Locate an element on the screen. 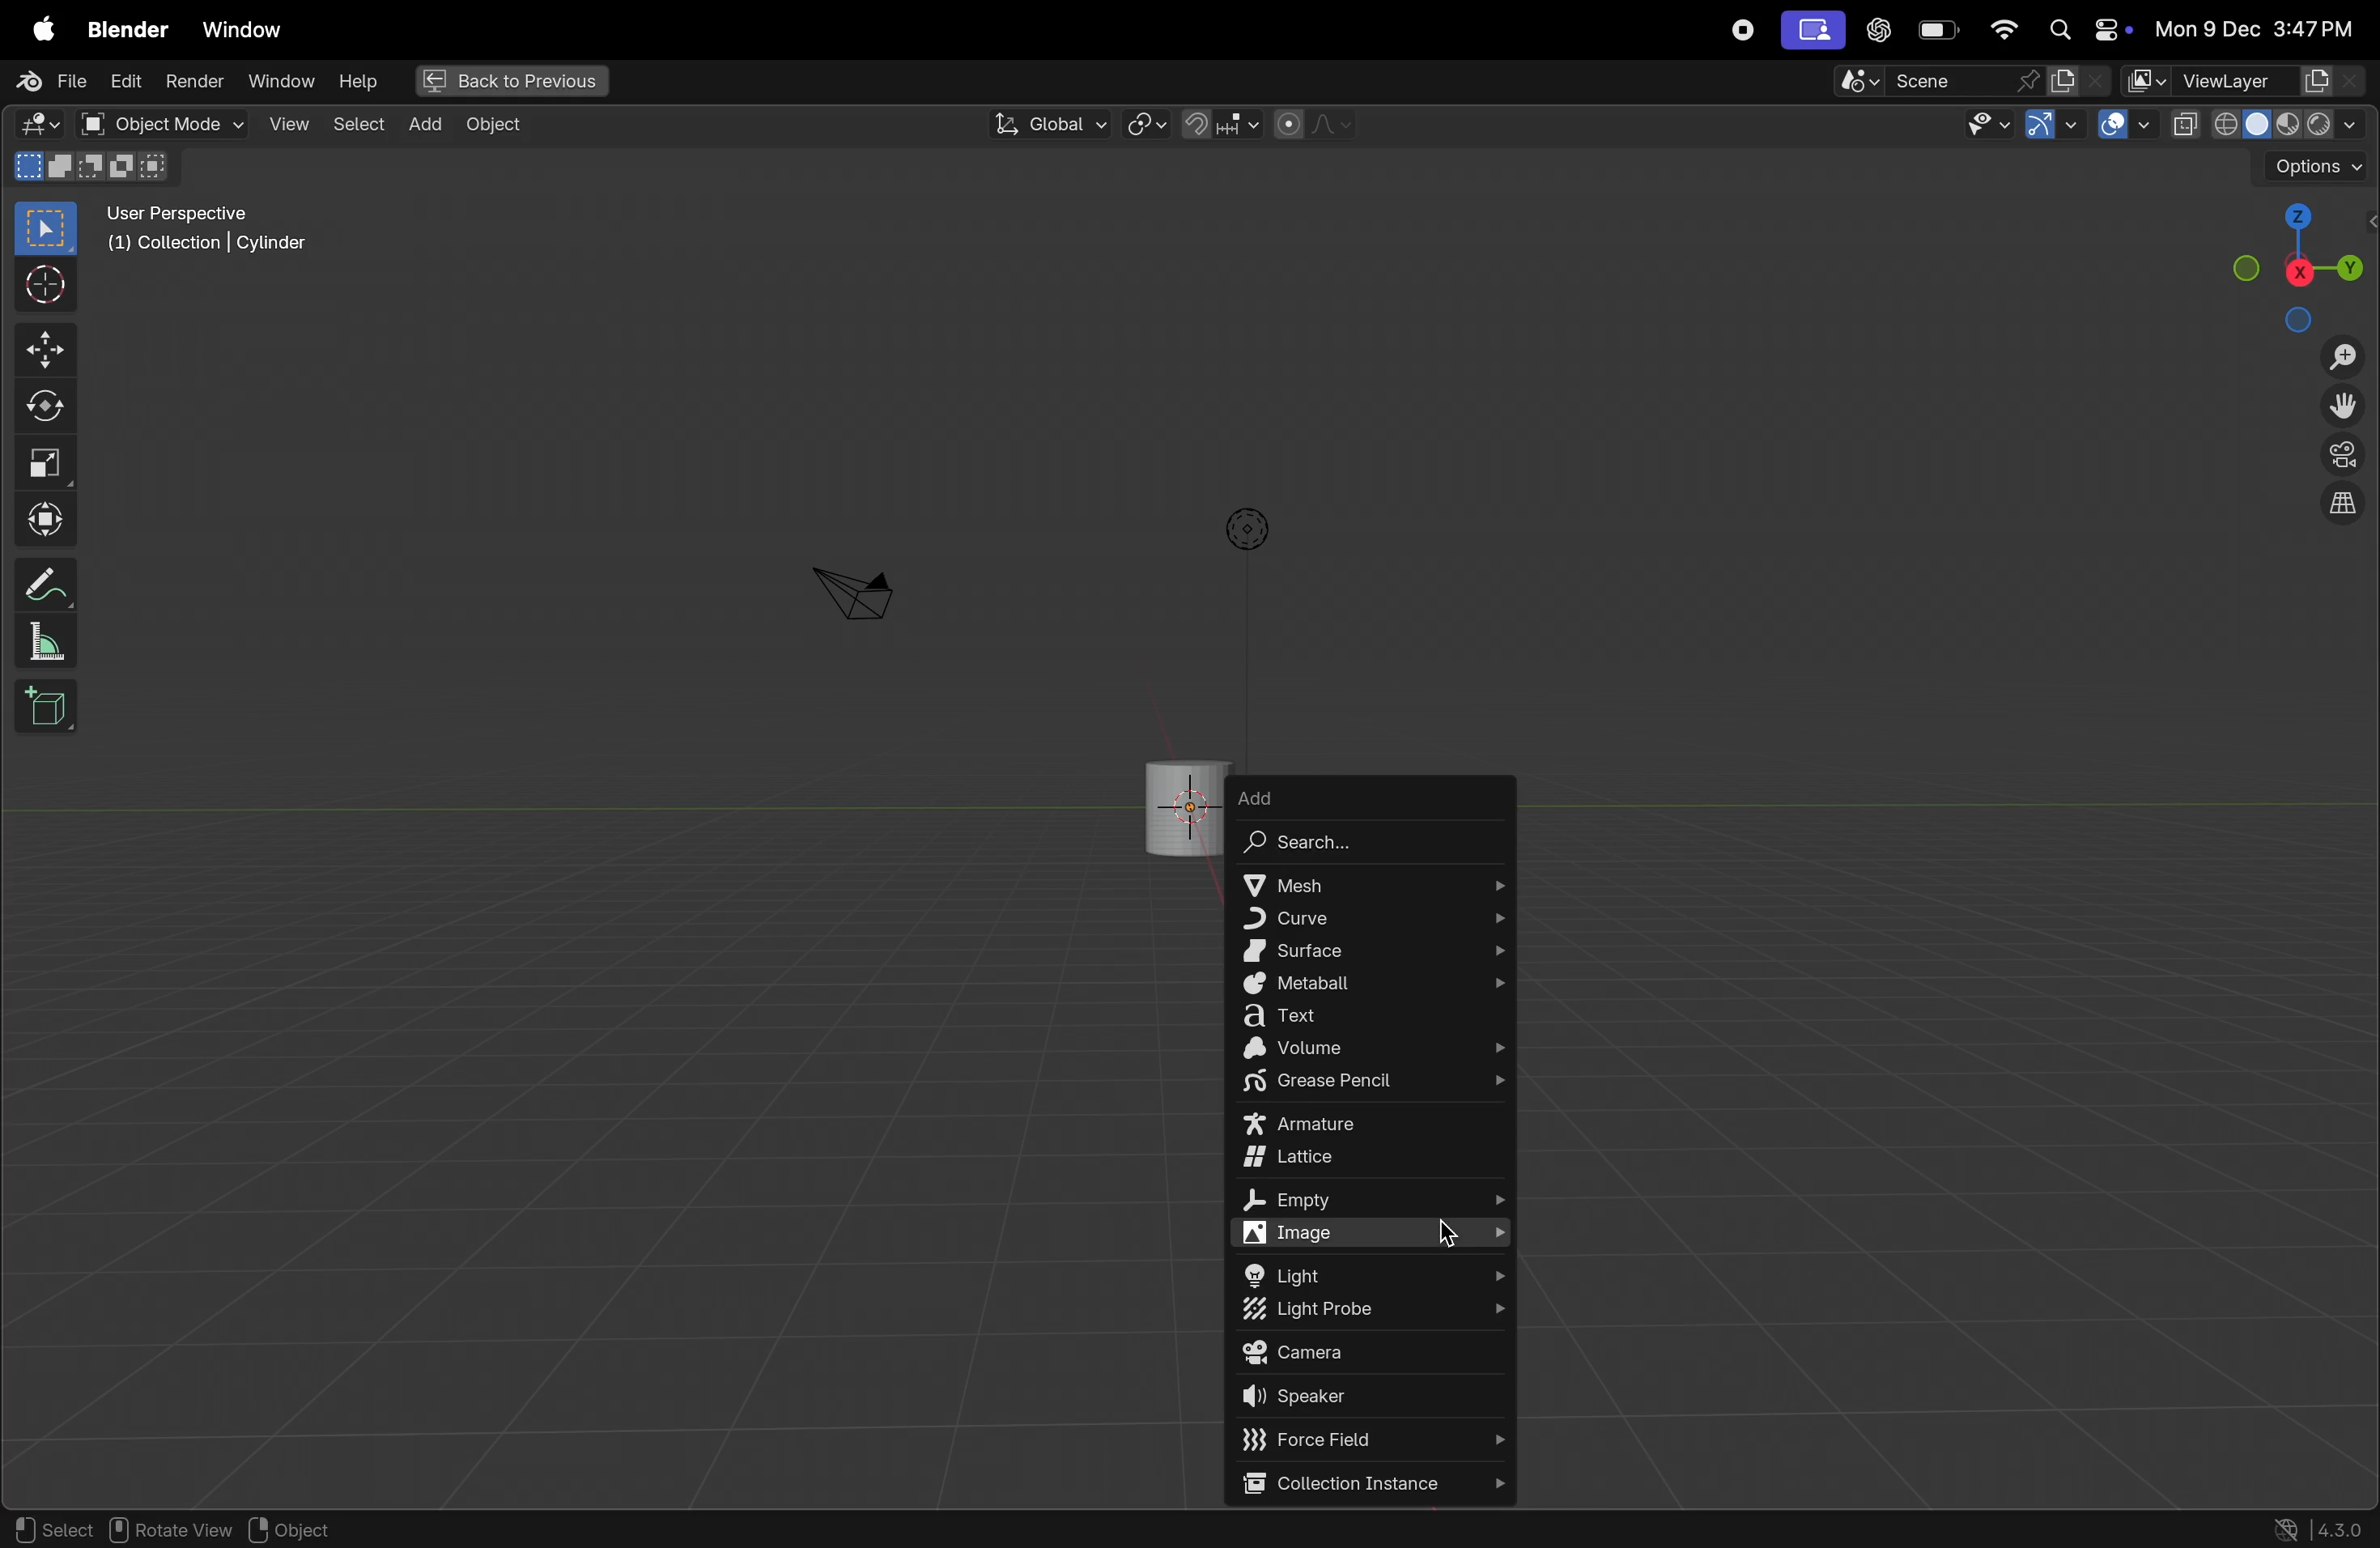  user perspective is located at coordinates (213, 233).